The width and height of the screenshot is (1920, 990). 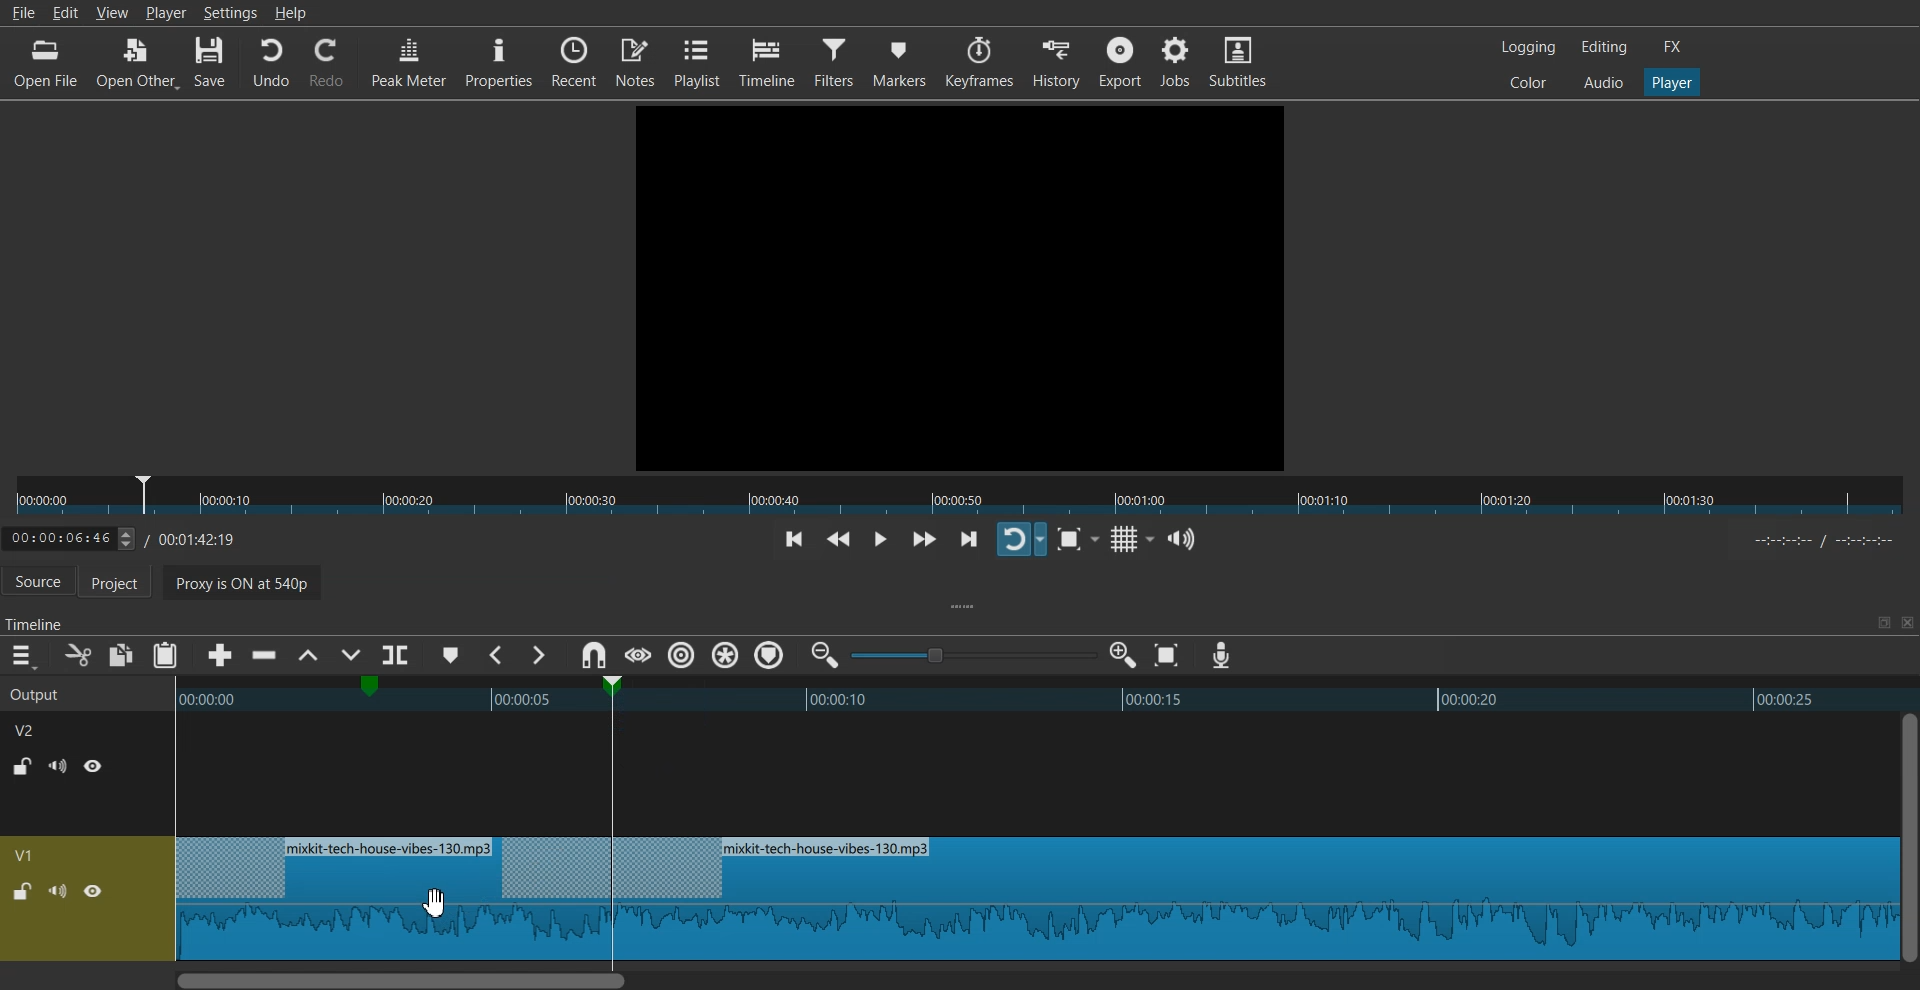 What do you see at coordinates (1604, 46) in the screenshot?
I see `Editing` at bounding box center [1604, 46].